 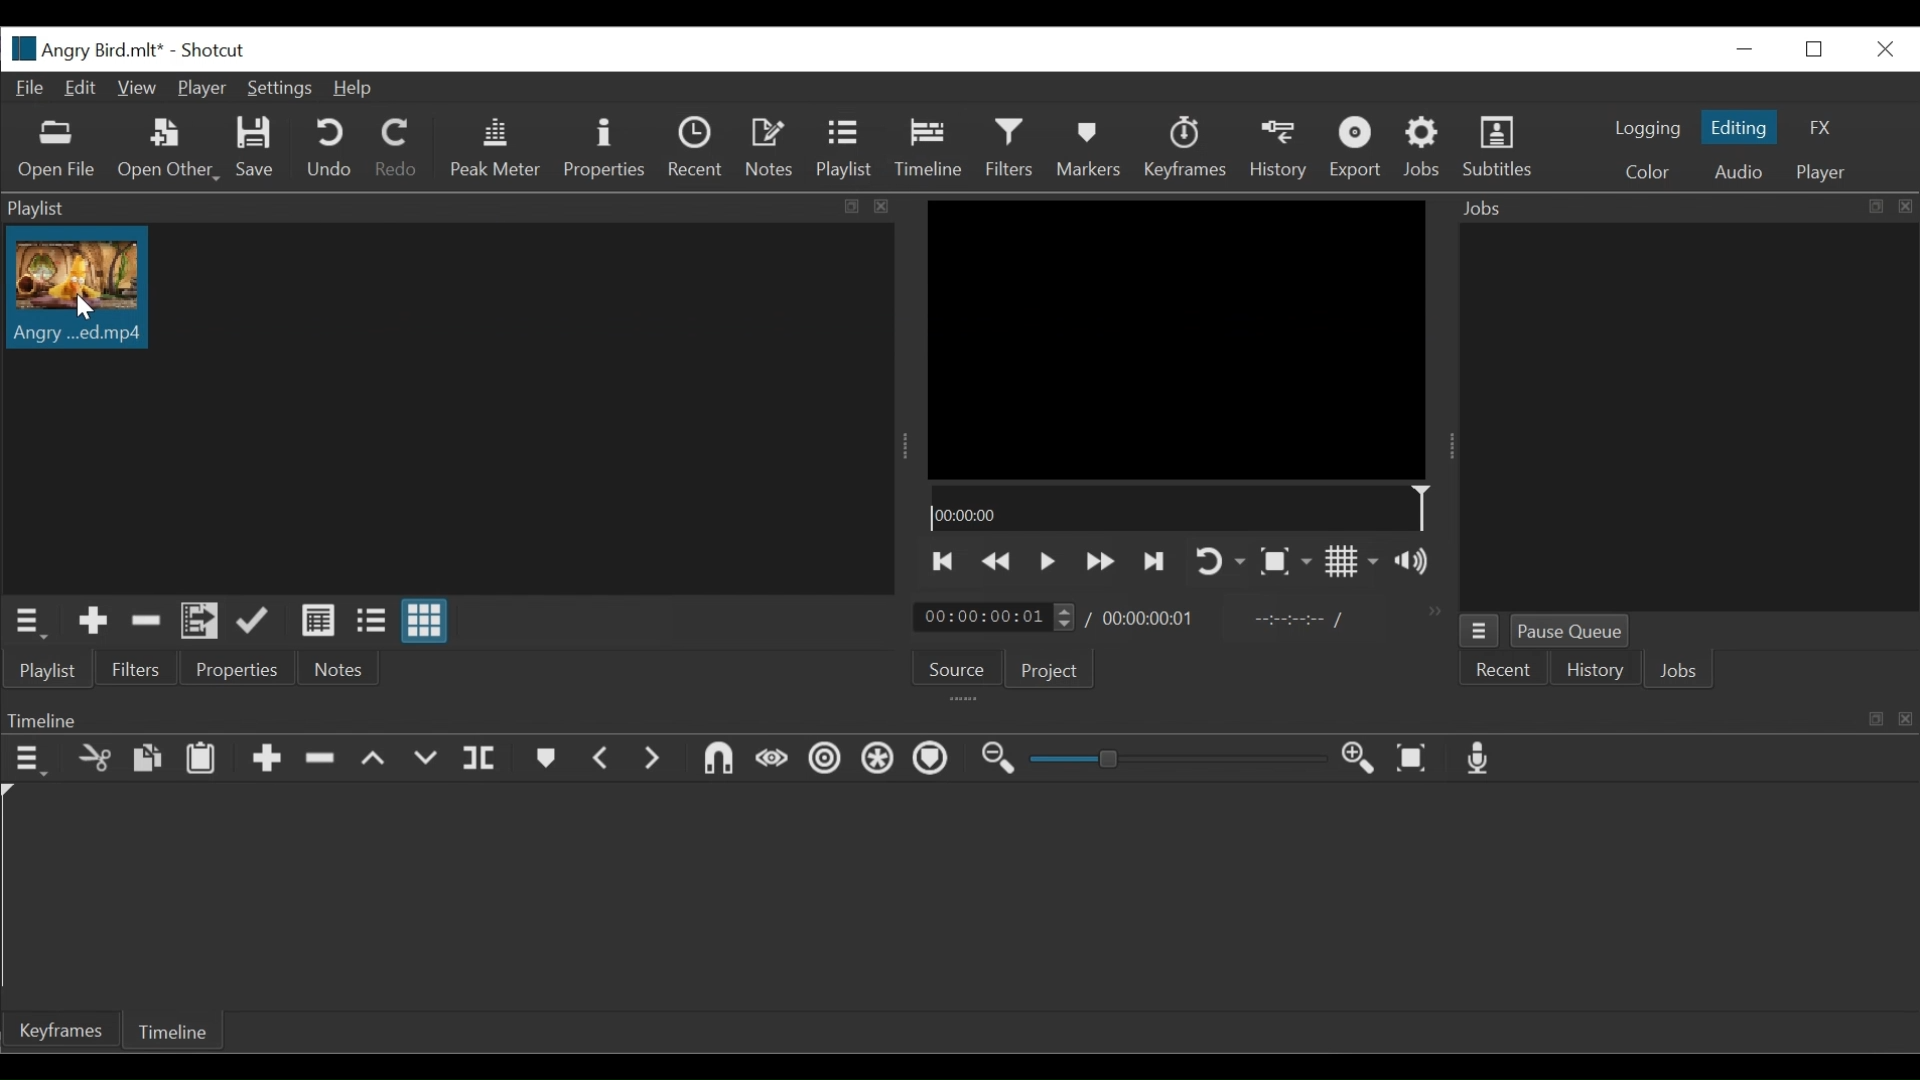 I want to click on Total Duration, so click(x=1153, y=620).